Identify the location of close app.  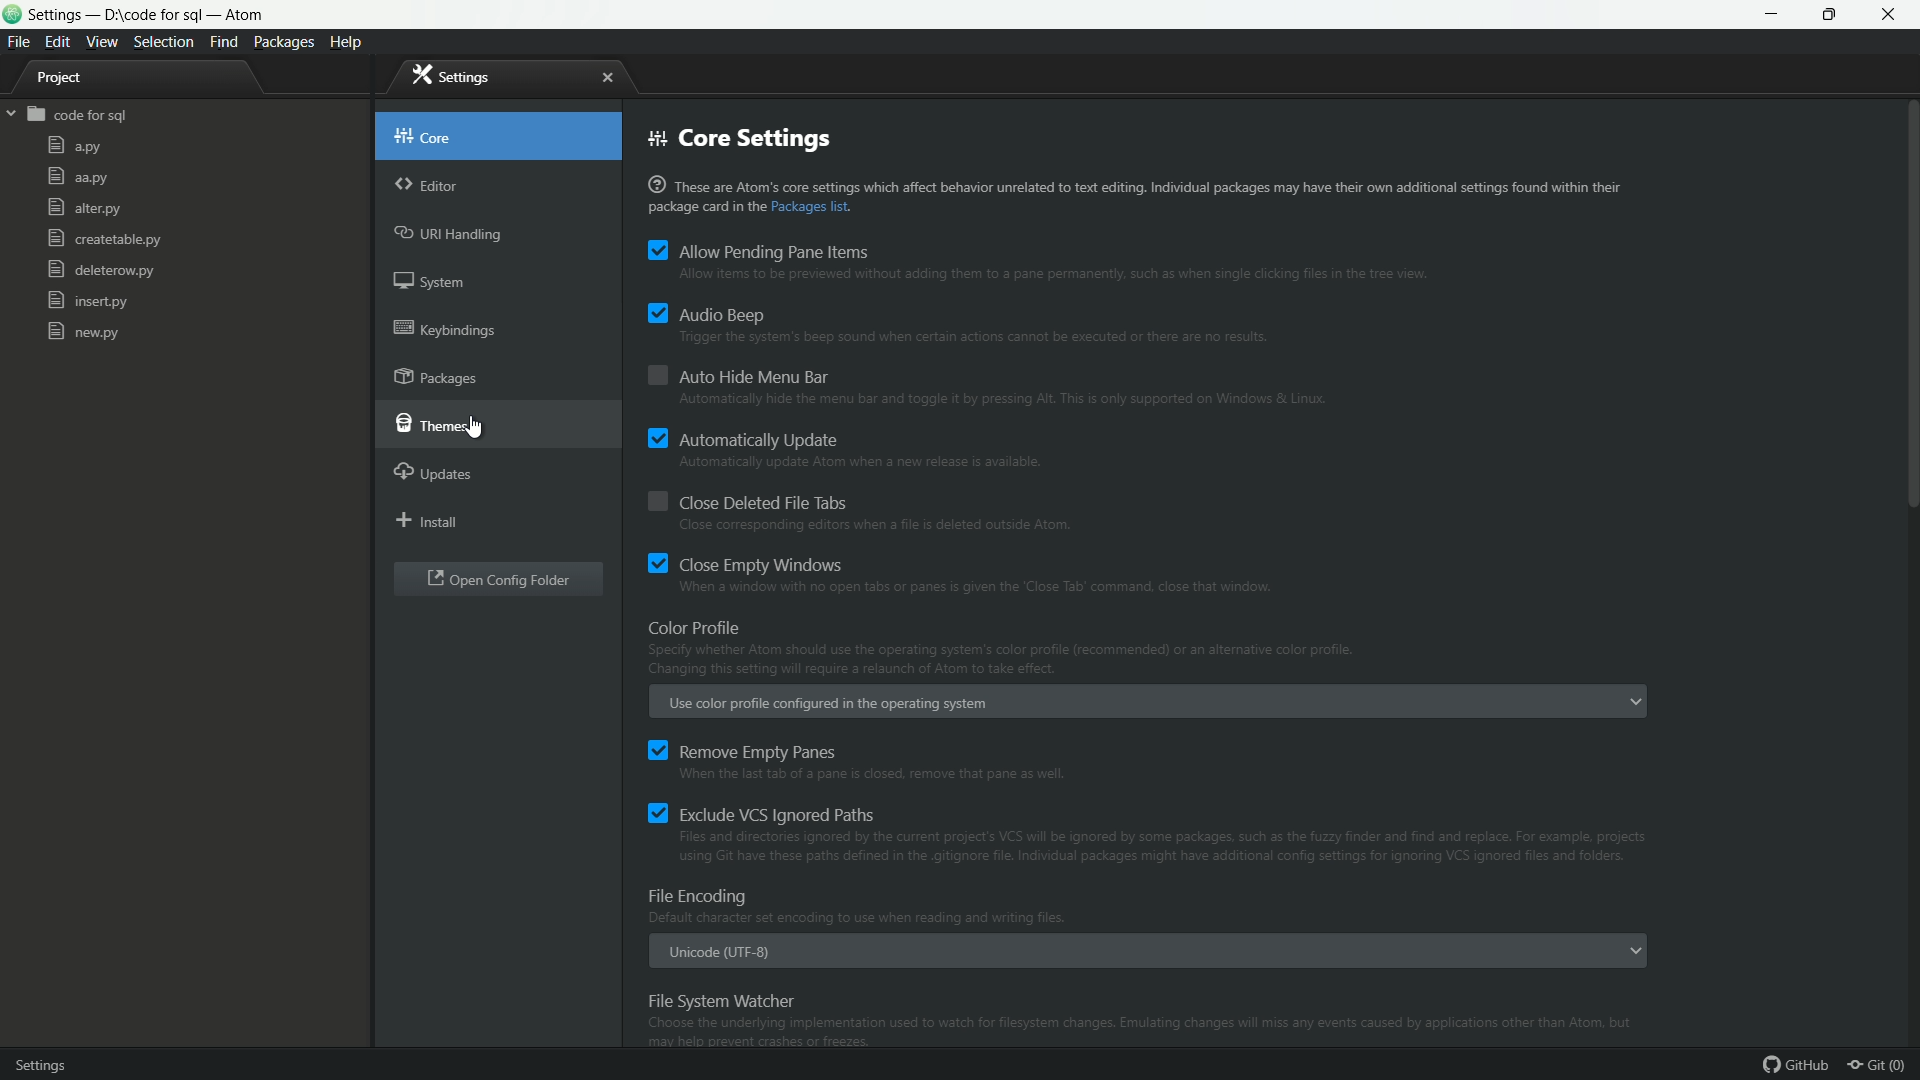
(1895, 15).